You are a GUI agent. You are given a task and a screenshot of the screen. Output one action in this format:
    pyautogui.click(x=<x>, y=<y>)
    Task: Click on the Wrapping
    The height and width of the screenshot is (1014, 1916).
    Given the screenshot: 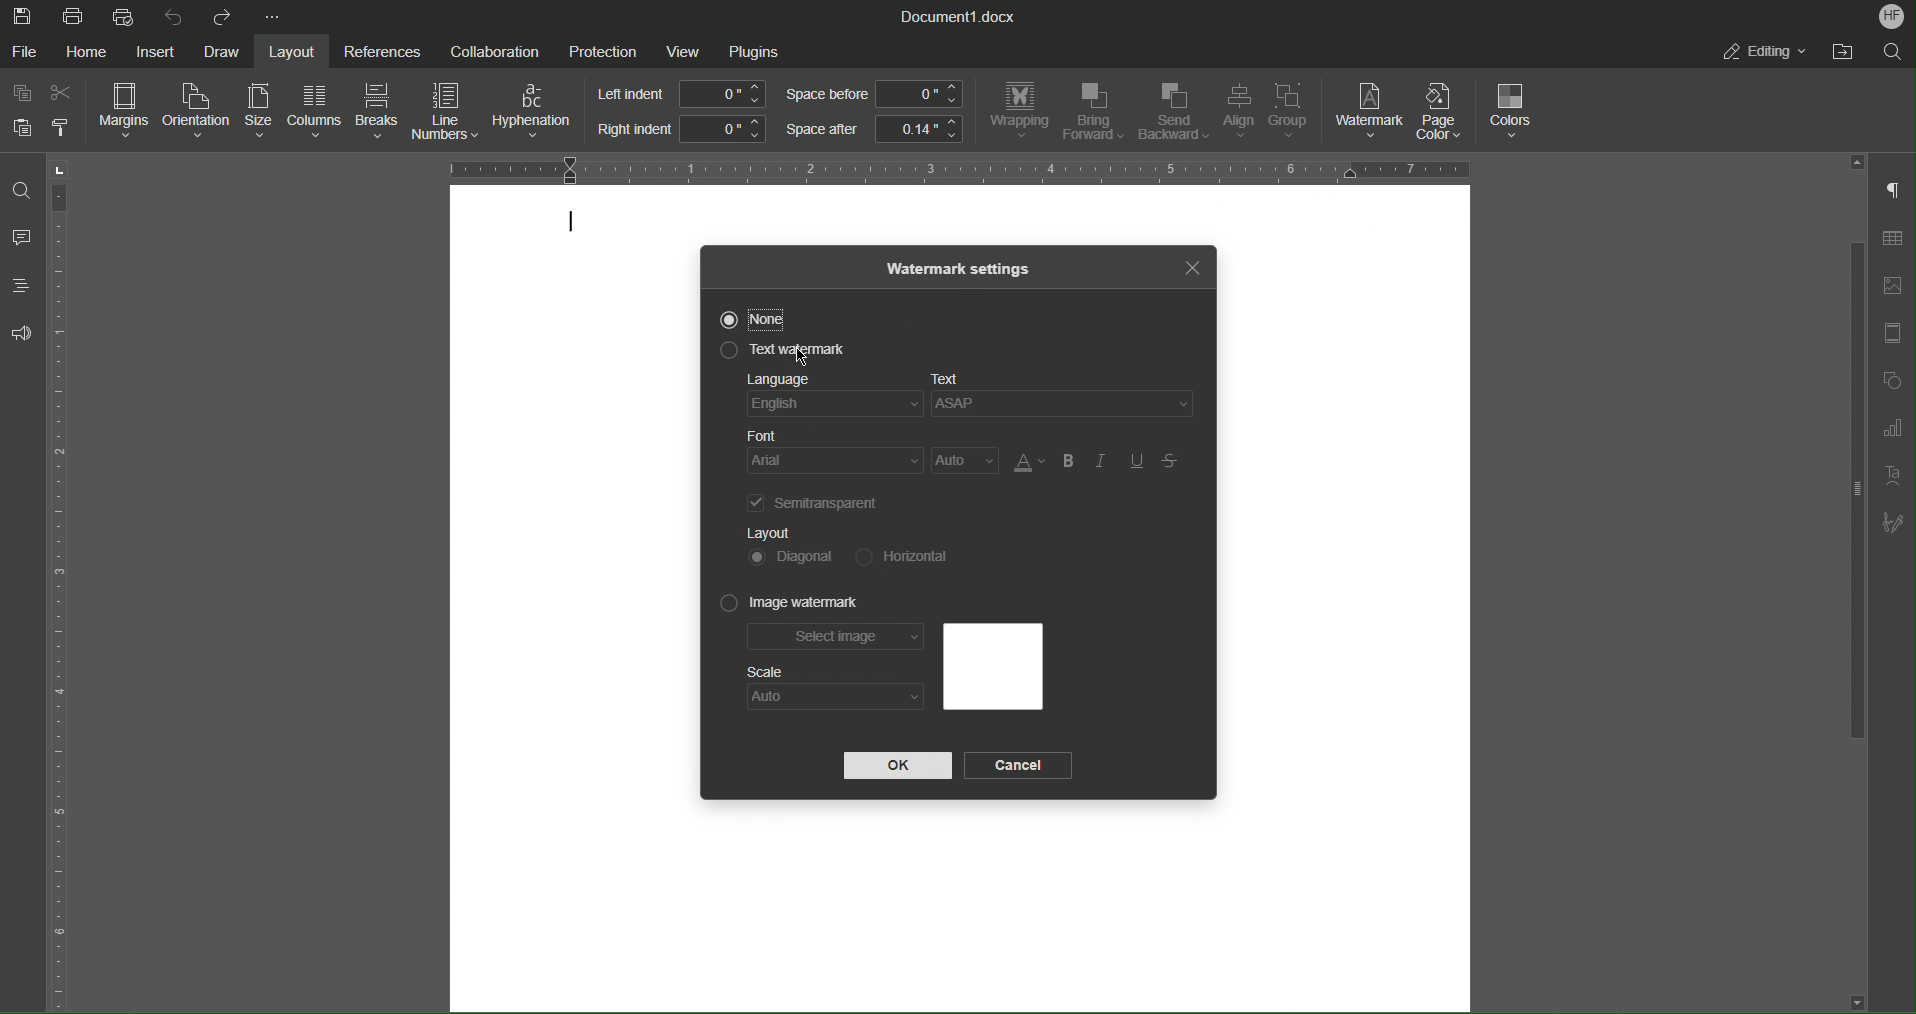 What is the action you would take?
    pyautogui.click(x=1019, y=111)
    